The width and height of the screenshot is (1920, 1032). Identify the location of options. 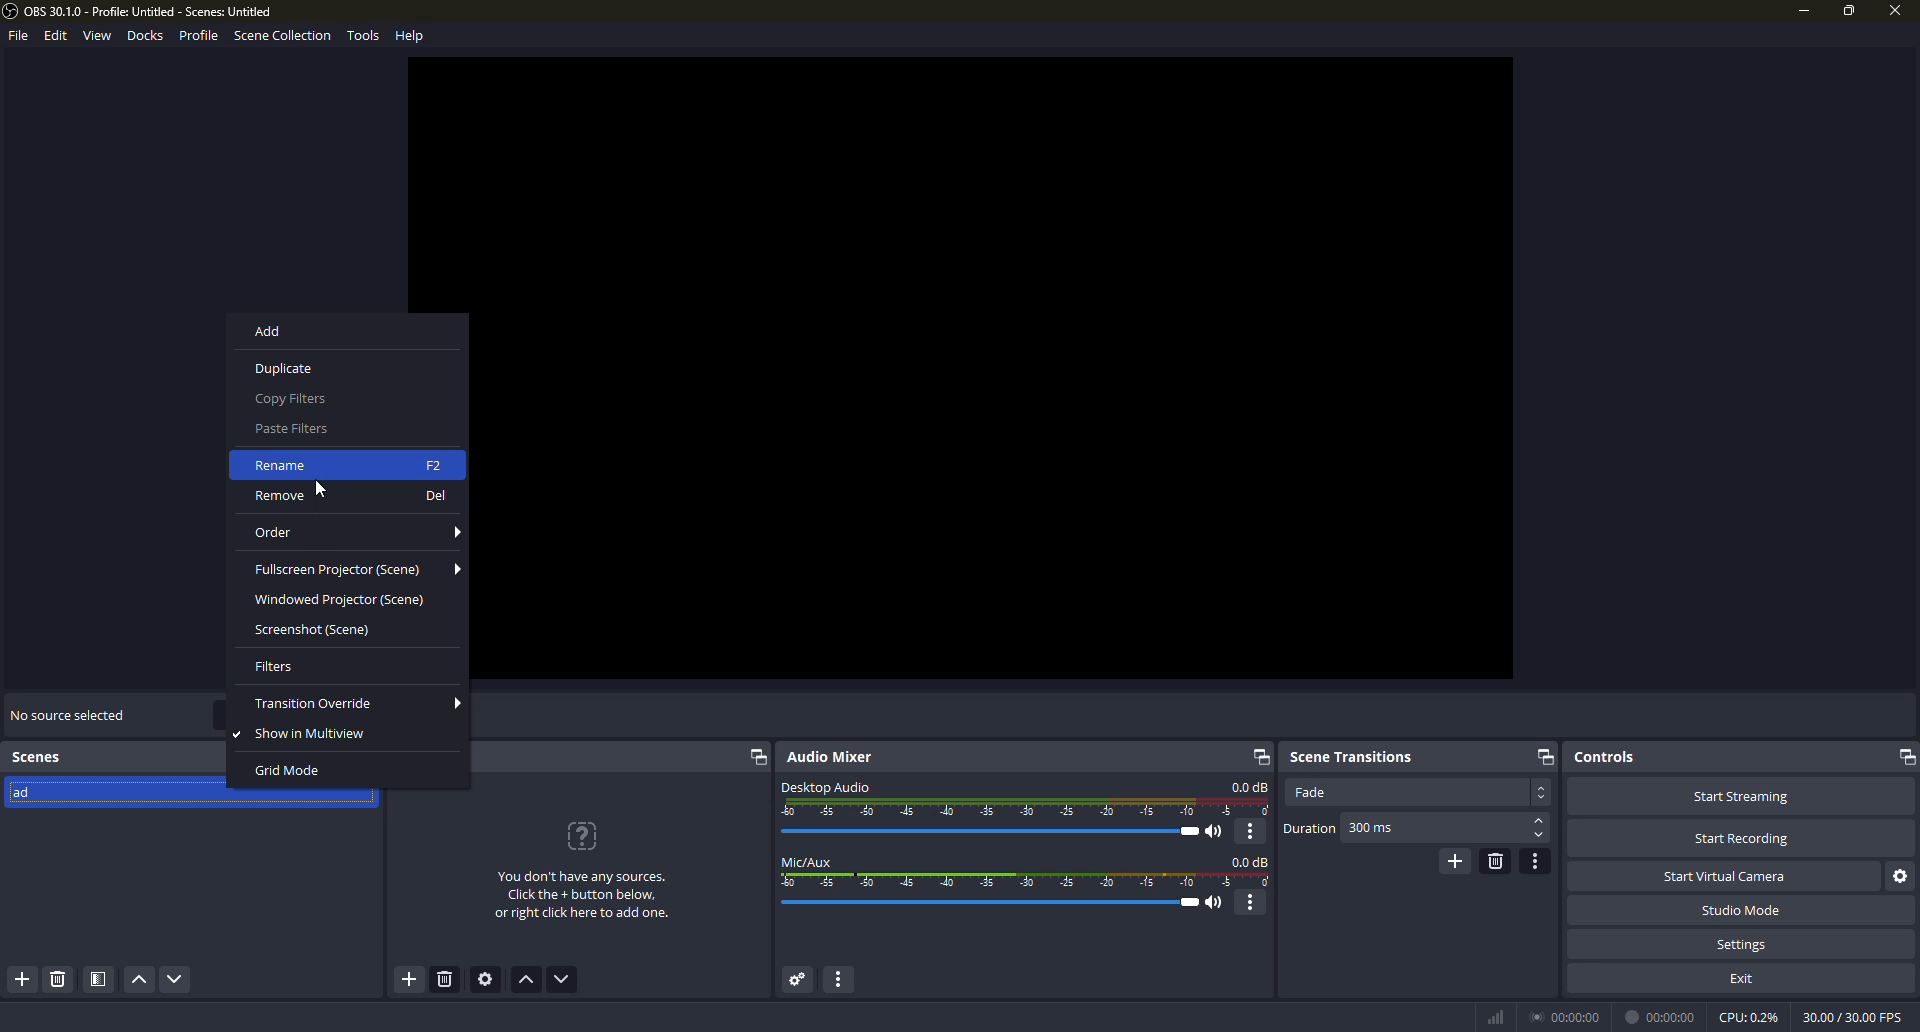
(1252, 831).